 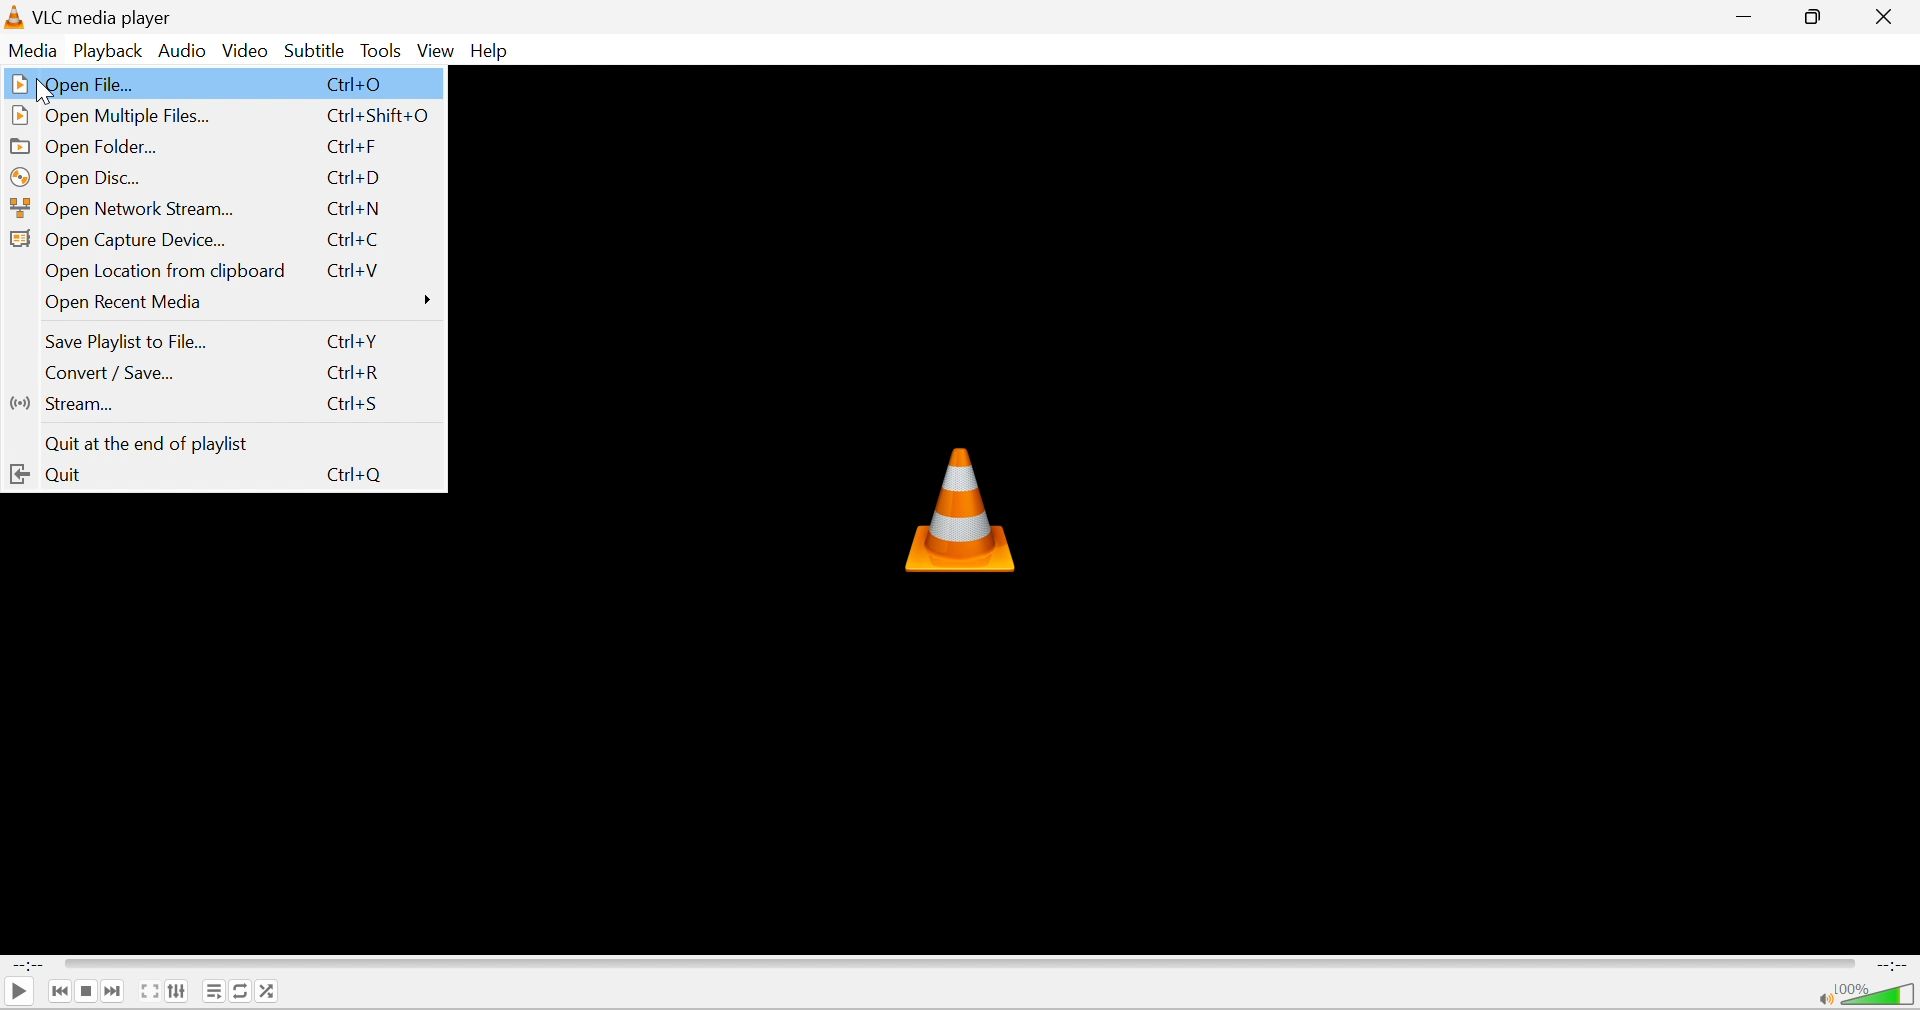 What do you see at coordinates (355, 240) in the screenshot?
I see `Ctrl + C` at bounding box center [355, 240].